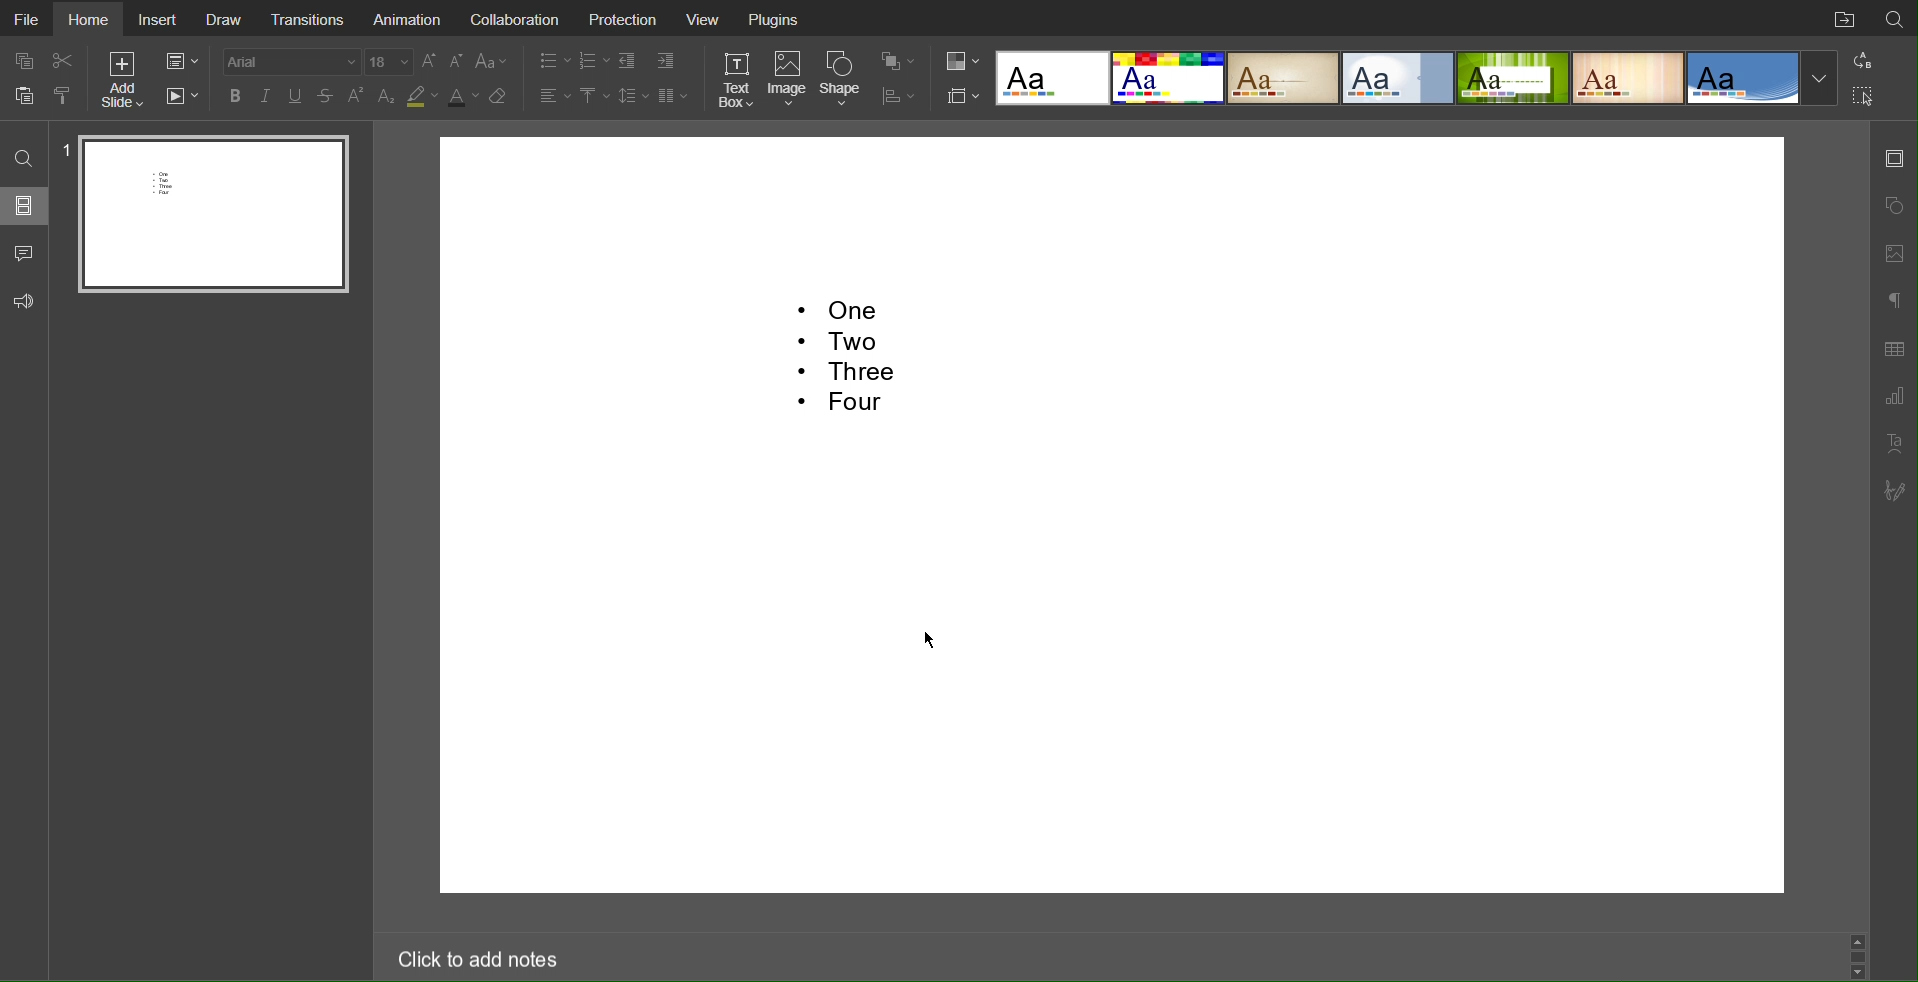 This screenshot has height=982, width=1918. What do you see at coordinates (556, 62) in the screenshot?
I see `Bullet List` at bounding box center [556, 62].